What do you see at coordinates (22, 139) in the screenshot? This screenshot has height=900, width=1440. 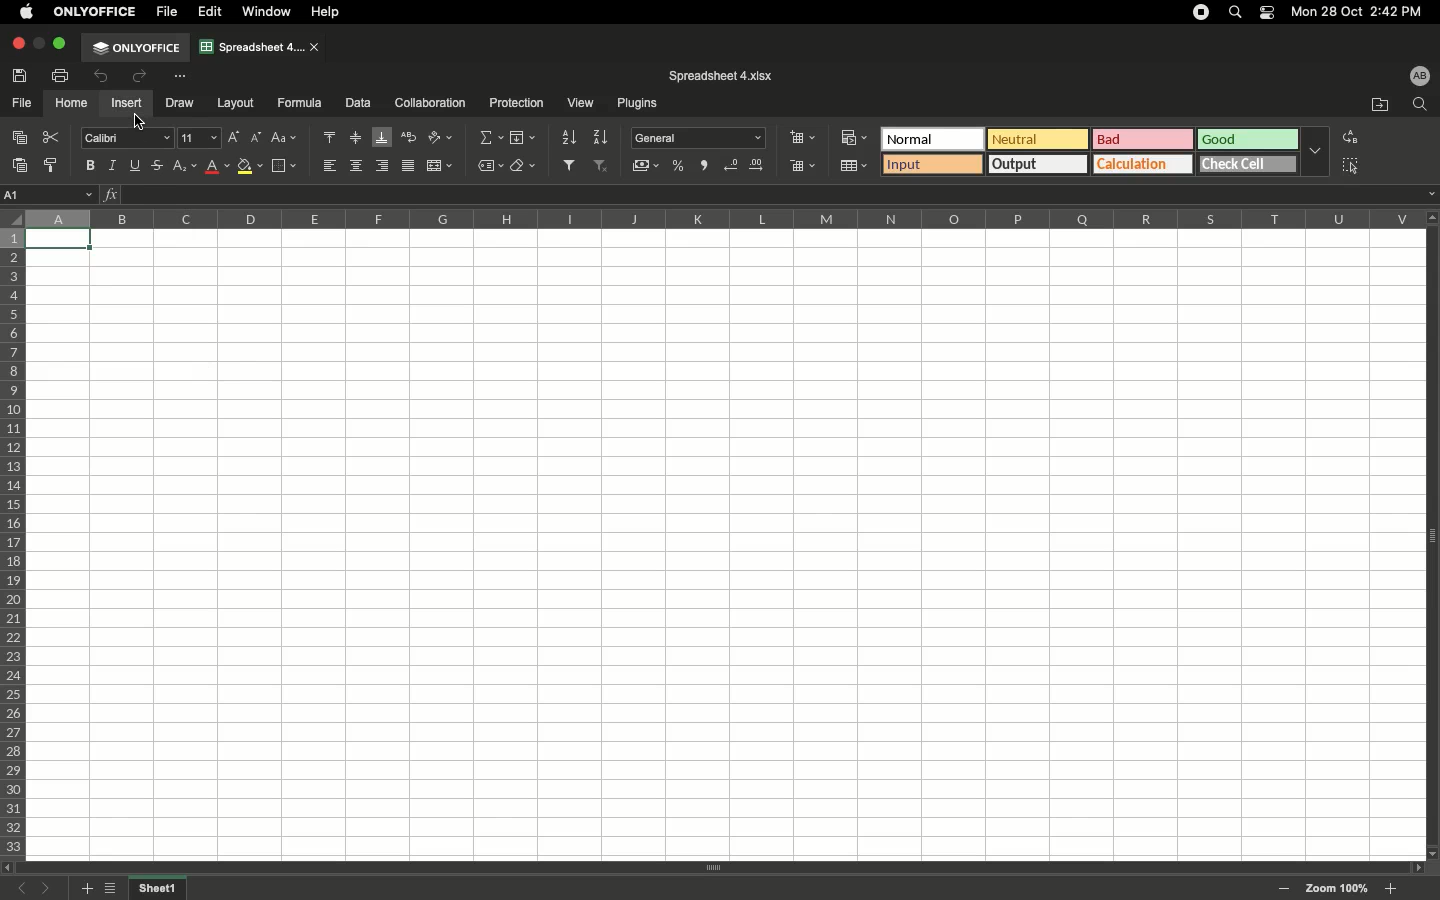 I see `Copy` at bounding box center [22, 139].